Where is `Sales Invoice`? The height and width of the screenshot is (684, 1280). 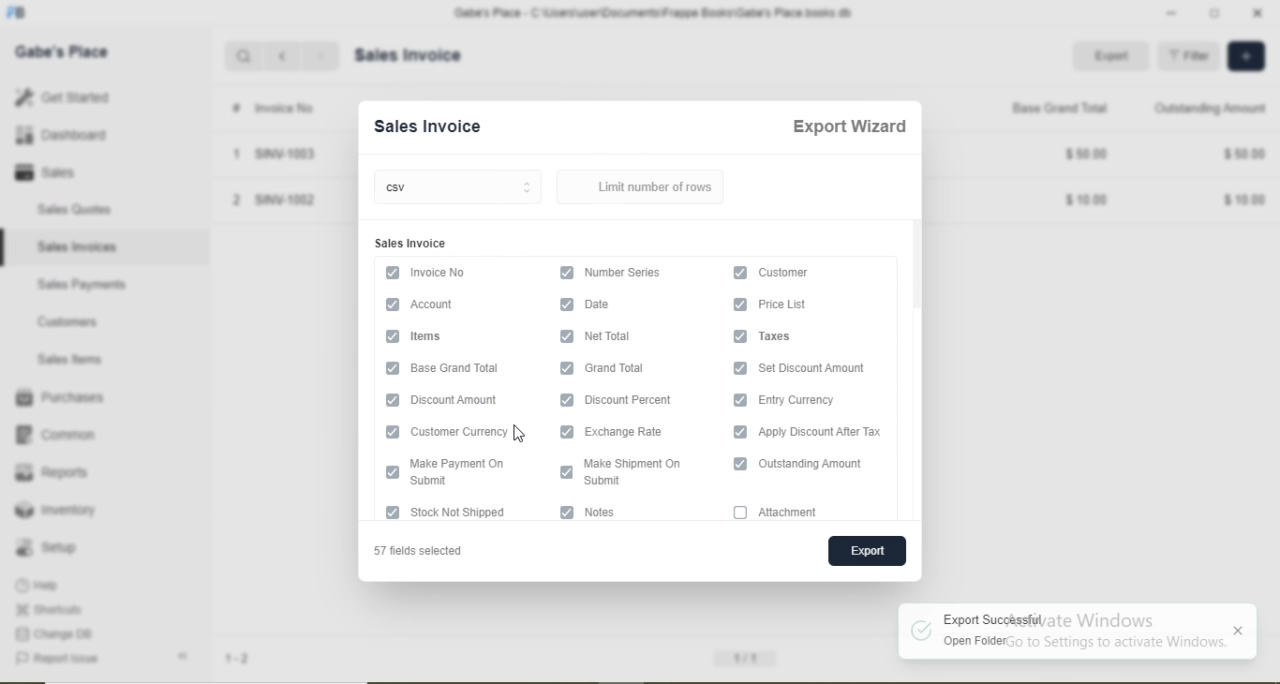 Sales Invoice is located at coordinates (435, 125).